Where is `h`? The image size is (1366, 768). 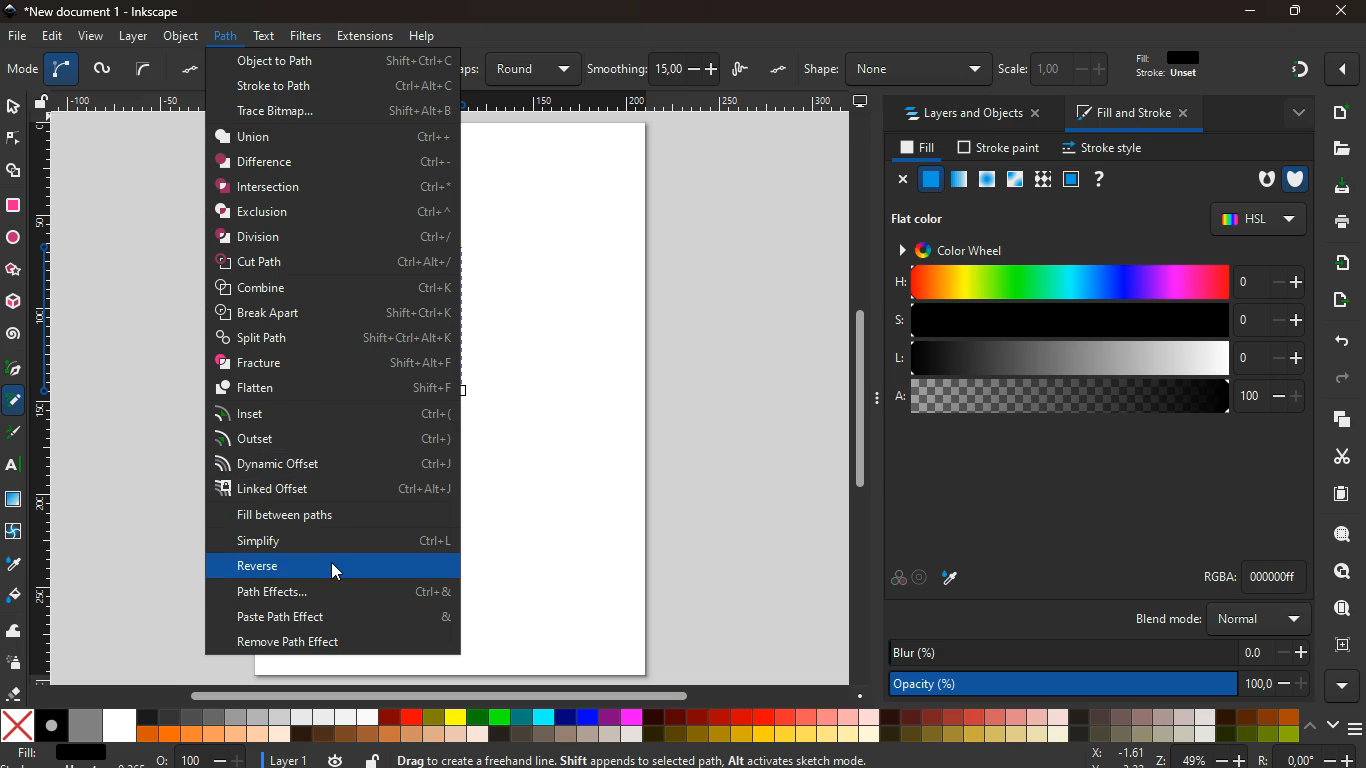
h is located at coordinates (1099, 281).